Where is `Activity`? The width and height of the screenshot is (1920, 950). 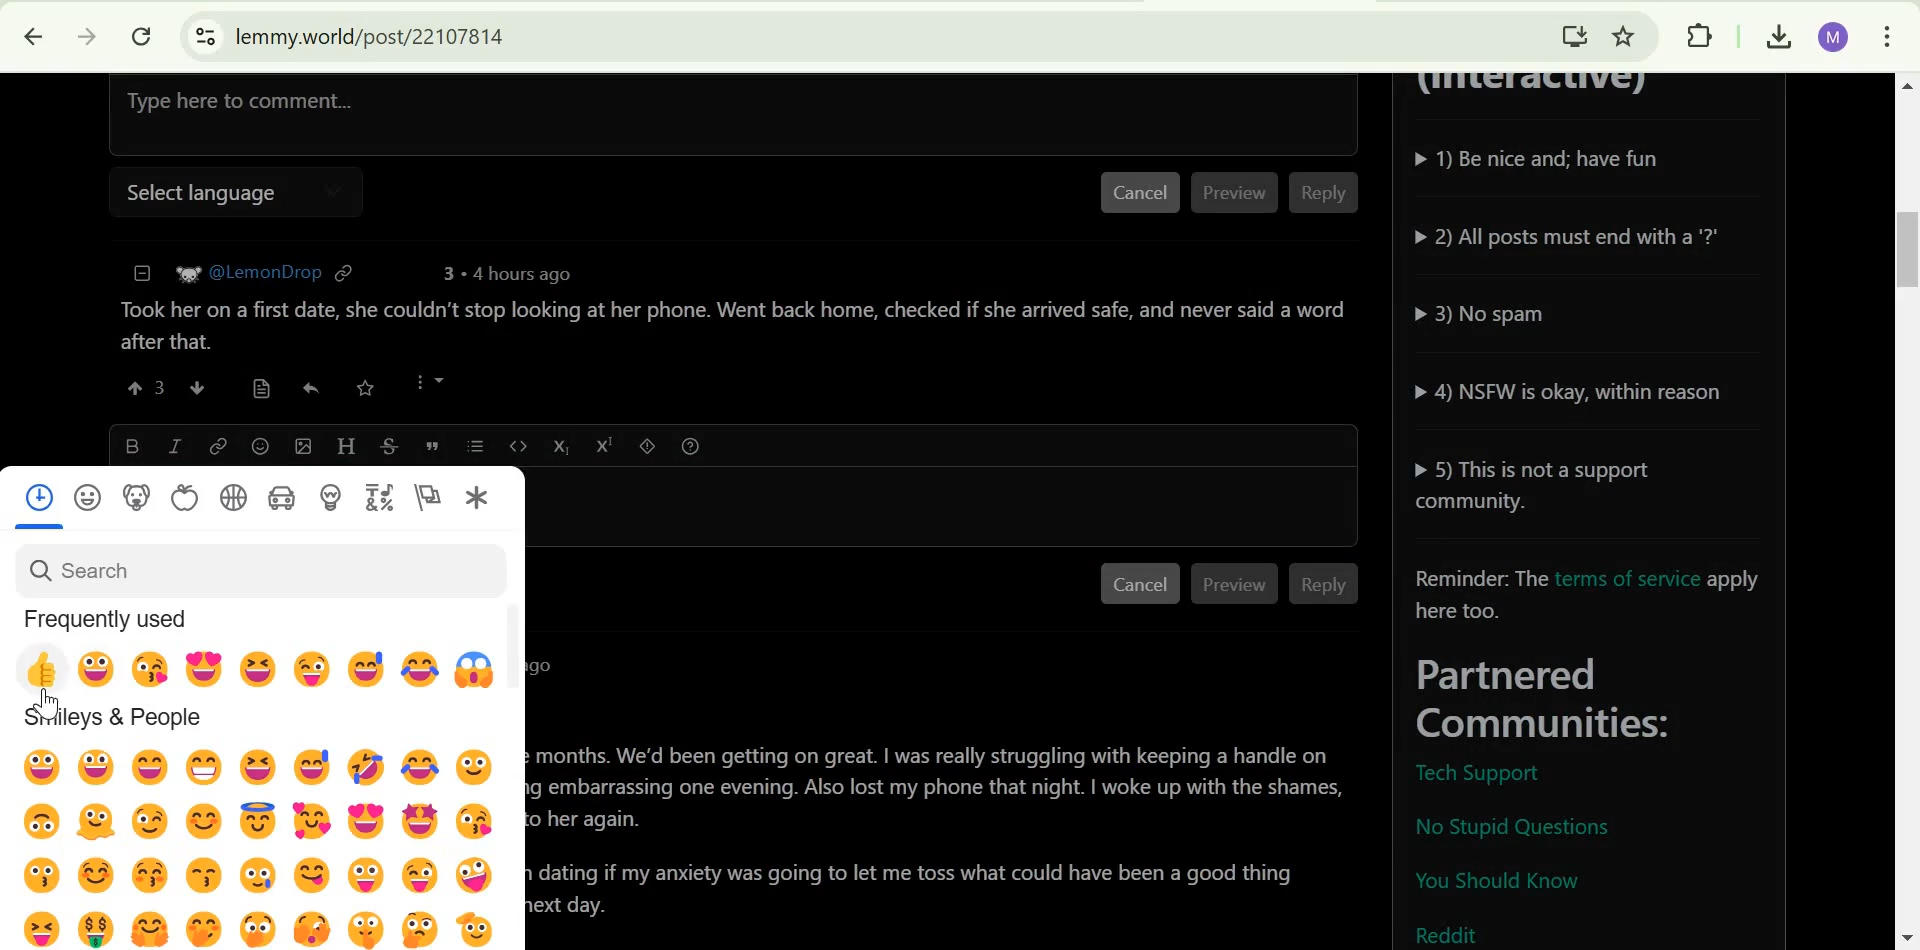 Activity is located at coordinates (235, 496).